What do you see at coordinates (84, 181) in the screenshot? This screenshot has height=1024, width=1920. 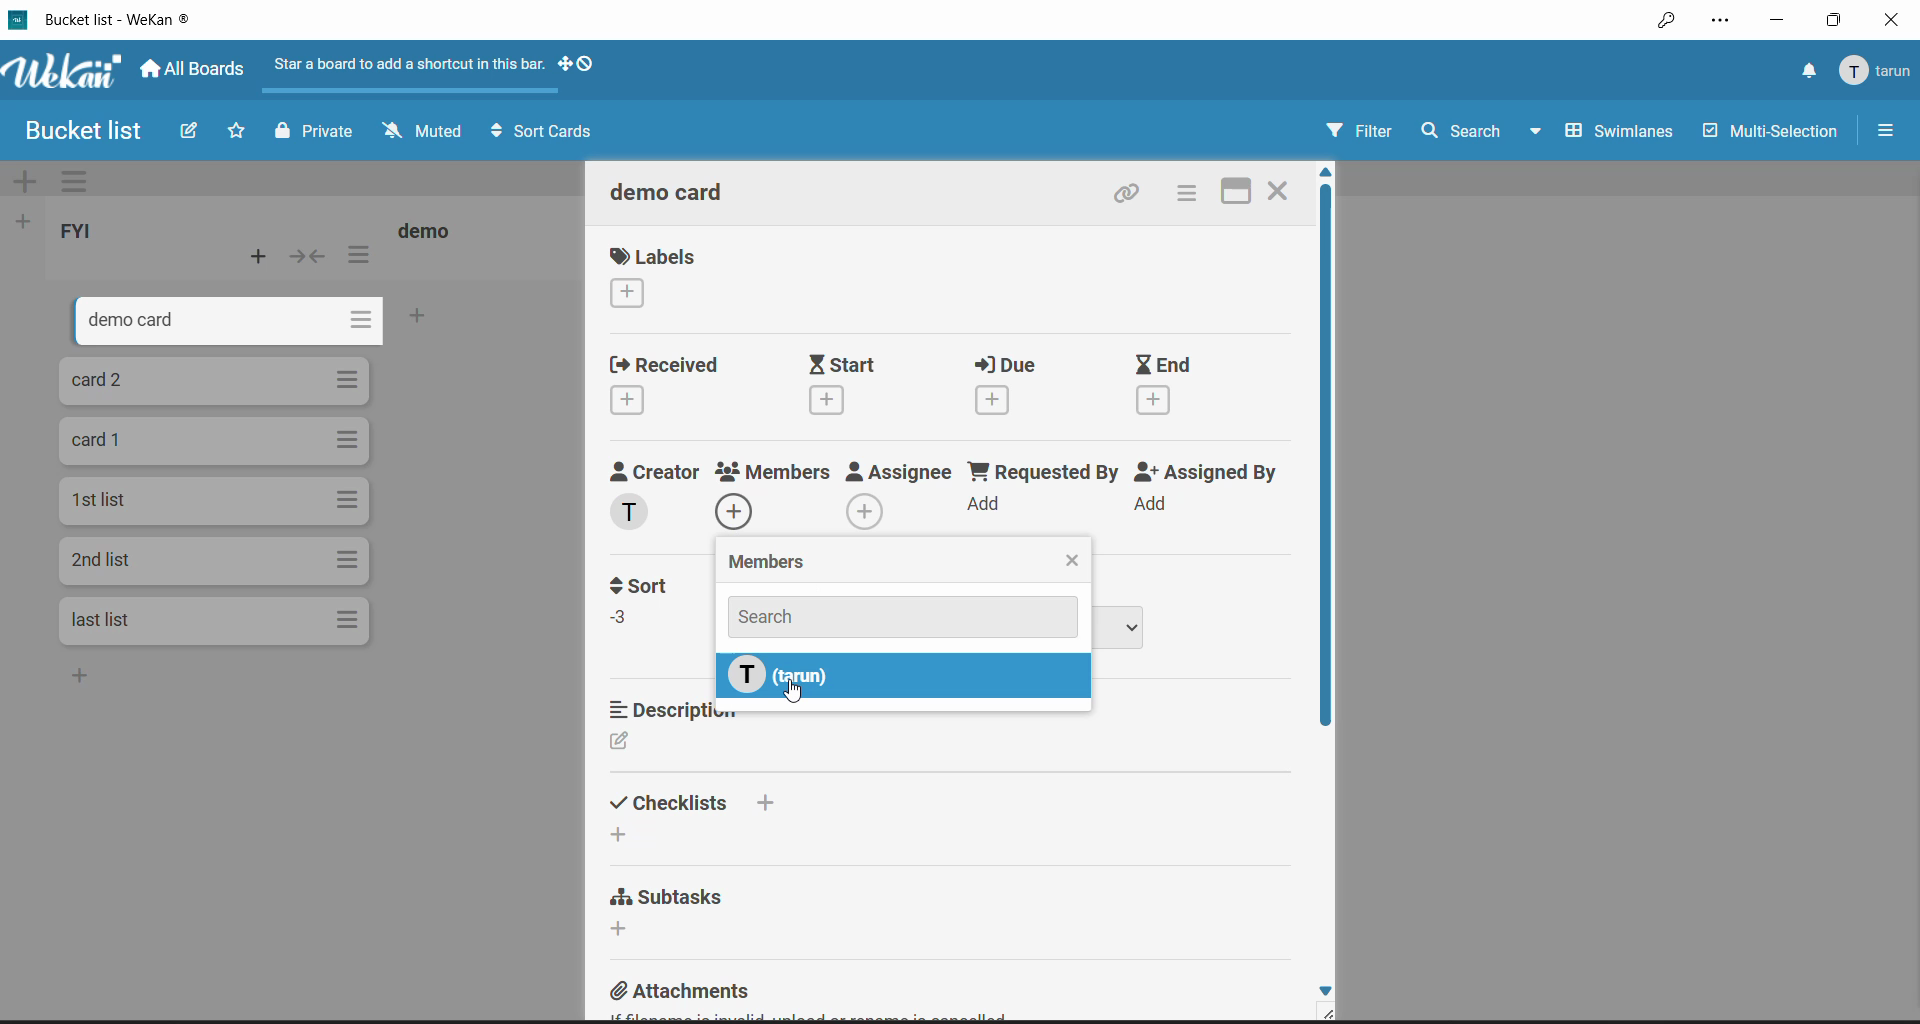 I see `swimlane actions` at bounding box center [84, 181].